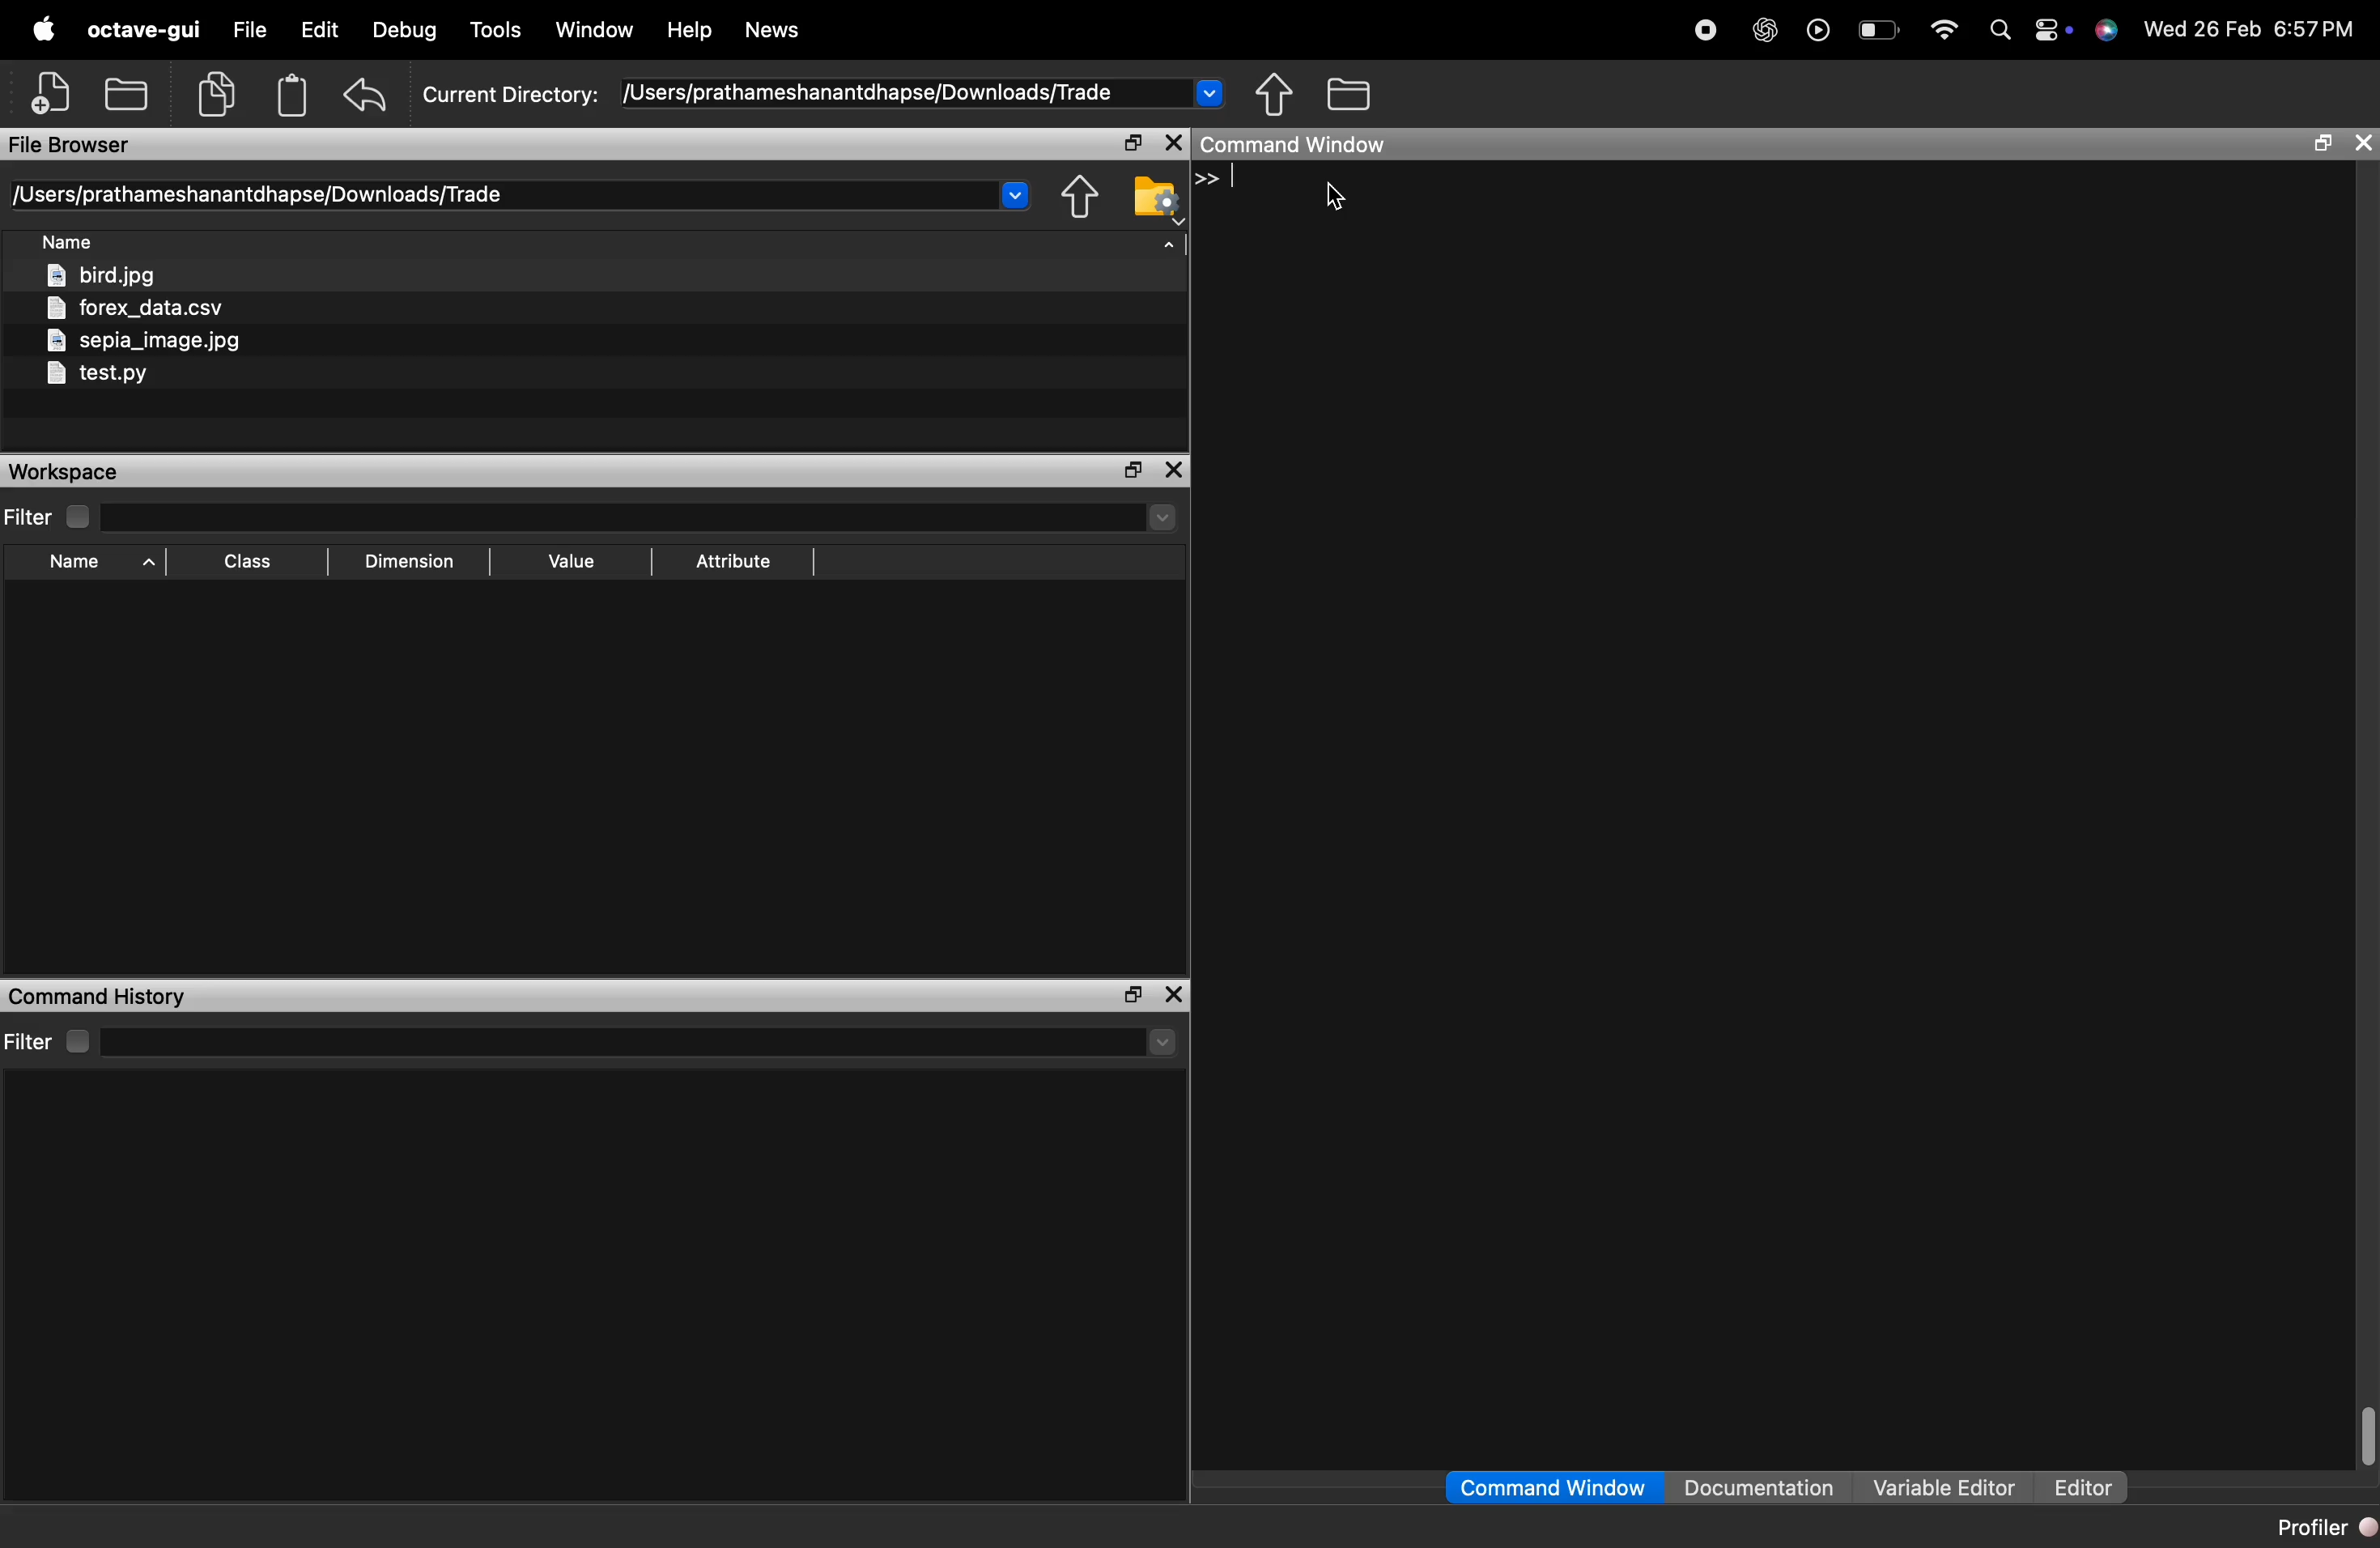 This screenshot has width=2380, height=1548. I want to click on maximize, so click(1132, 471).